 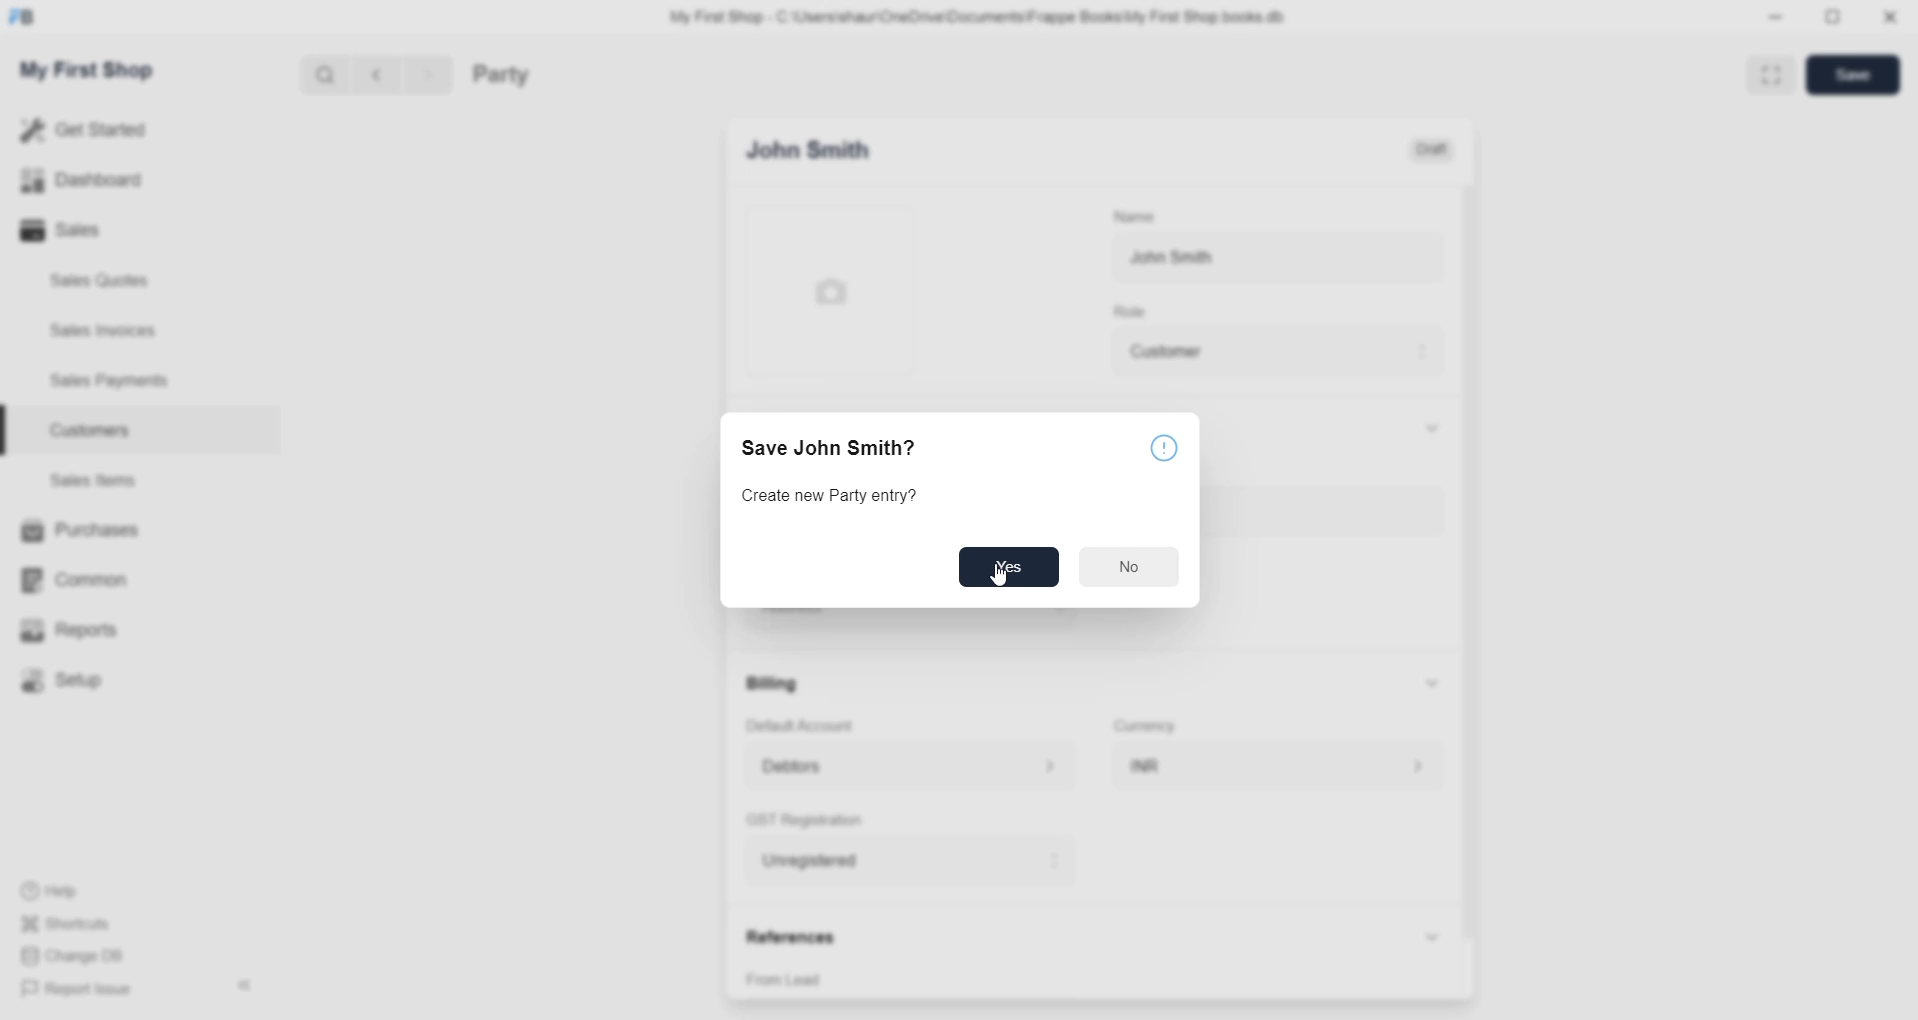 I want to click on References, so click(x=795, y=934).